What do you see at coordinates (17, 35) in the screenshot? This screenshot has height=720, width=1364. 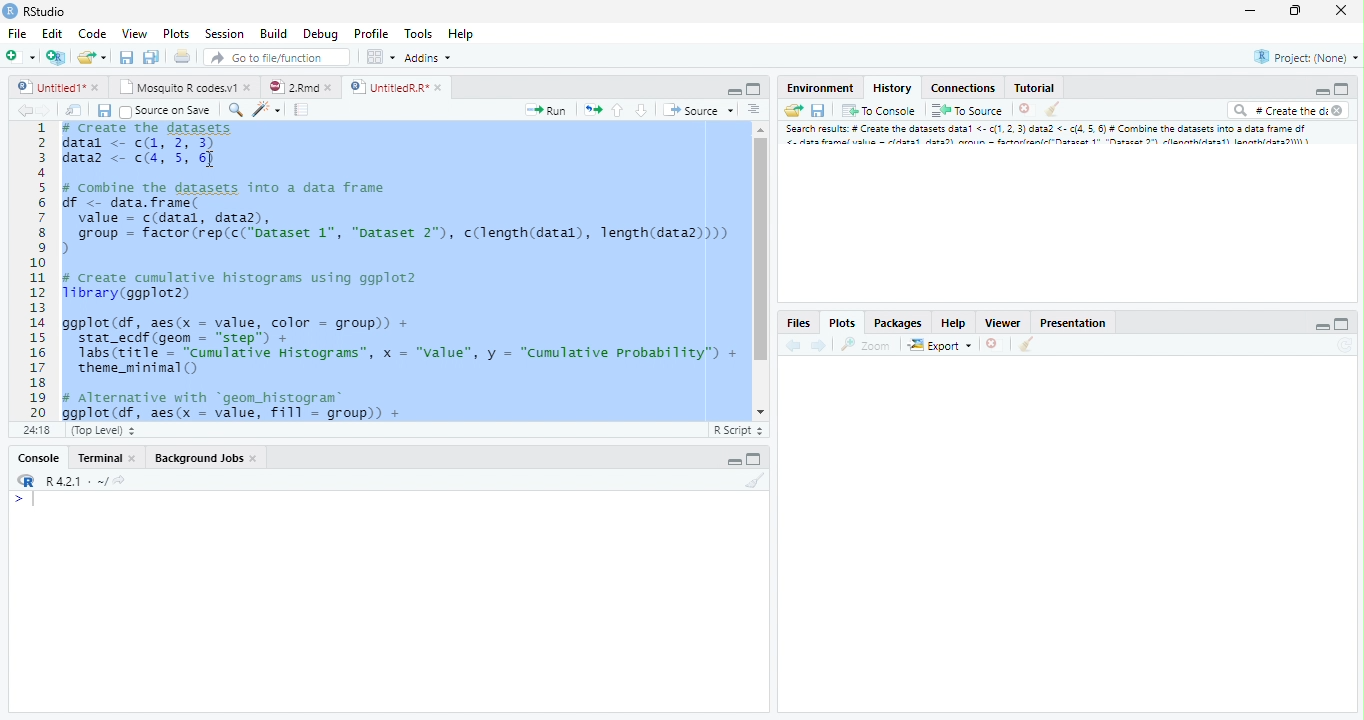 I see `File` at bounding box center [17, 35].